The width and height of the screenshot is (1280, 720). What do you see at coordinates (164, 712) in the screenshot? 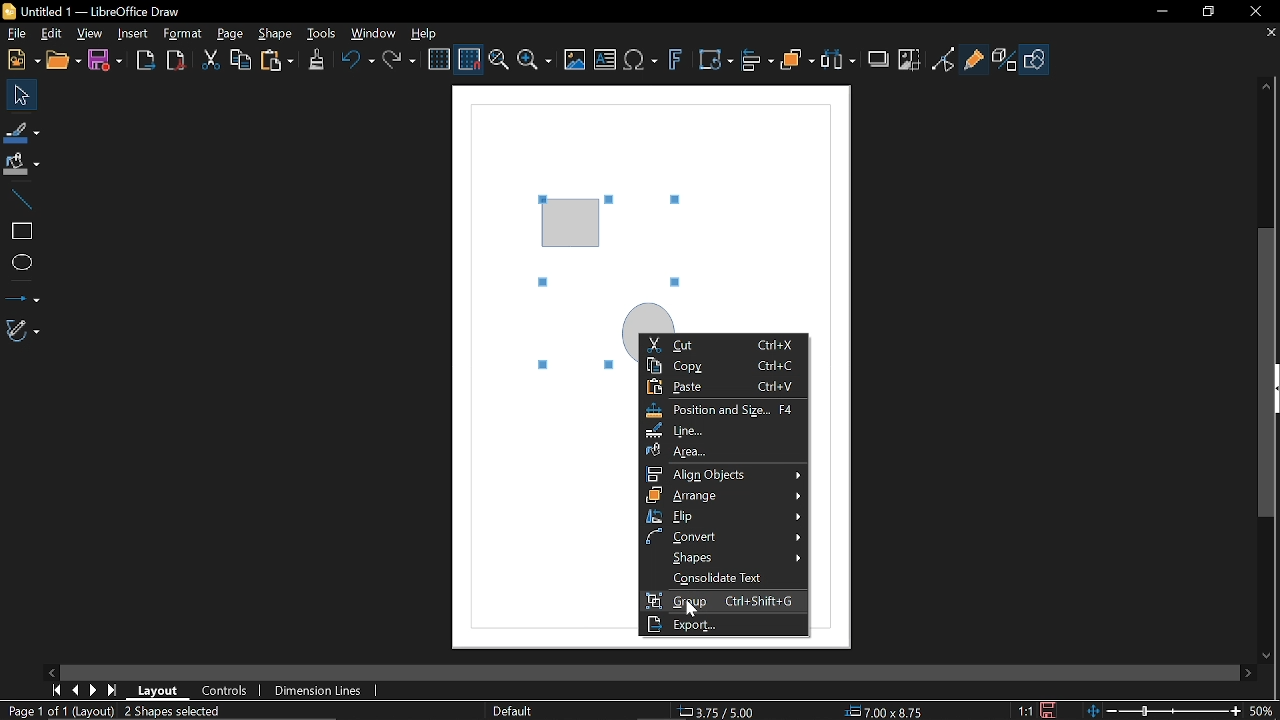
I see `Mark objects` at bounding box center [164, 712].